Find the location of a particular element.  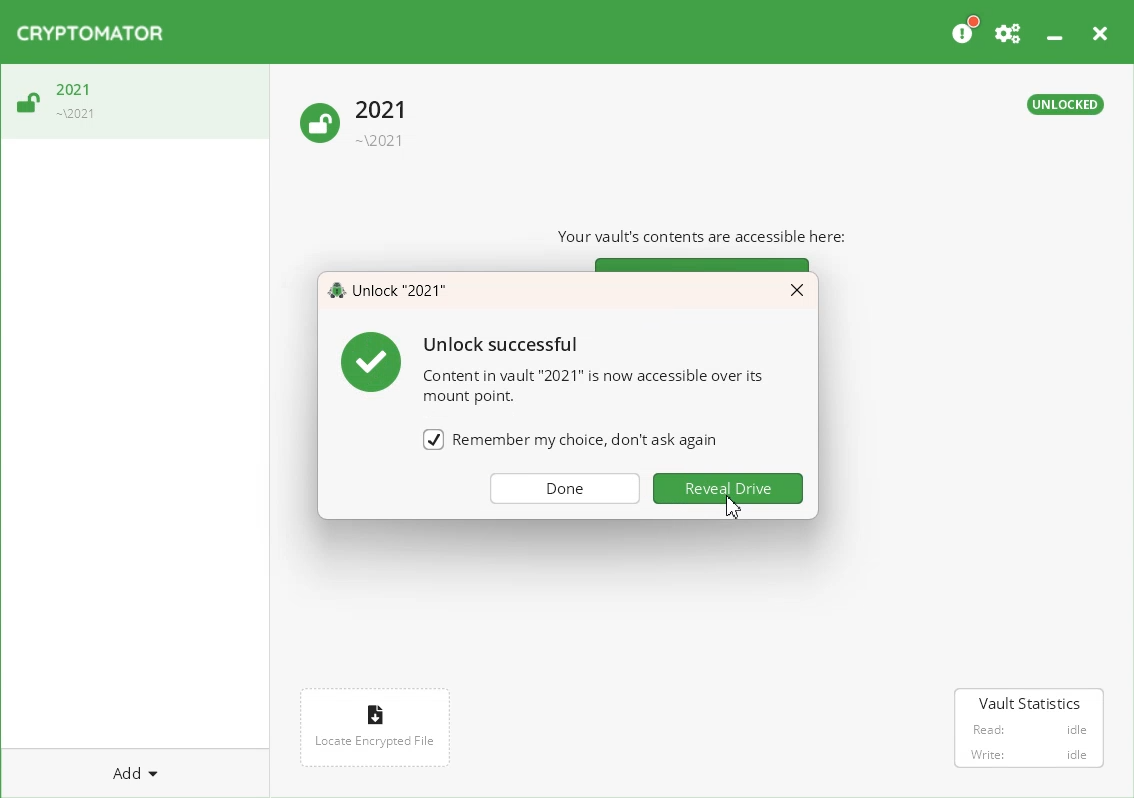

Unlock Vault is located at coordinates (357, 125).